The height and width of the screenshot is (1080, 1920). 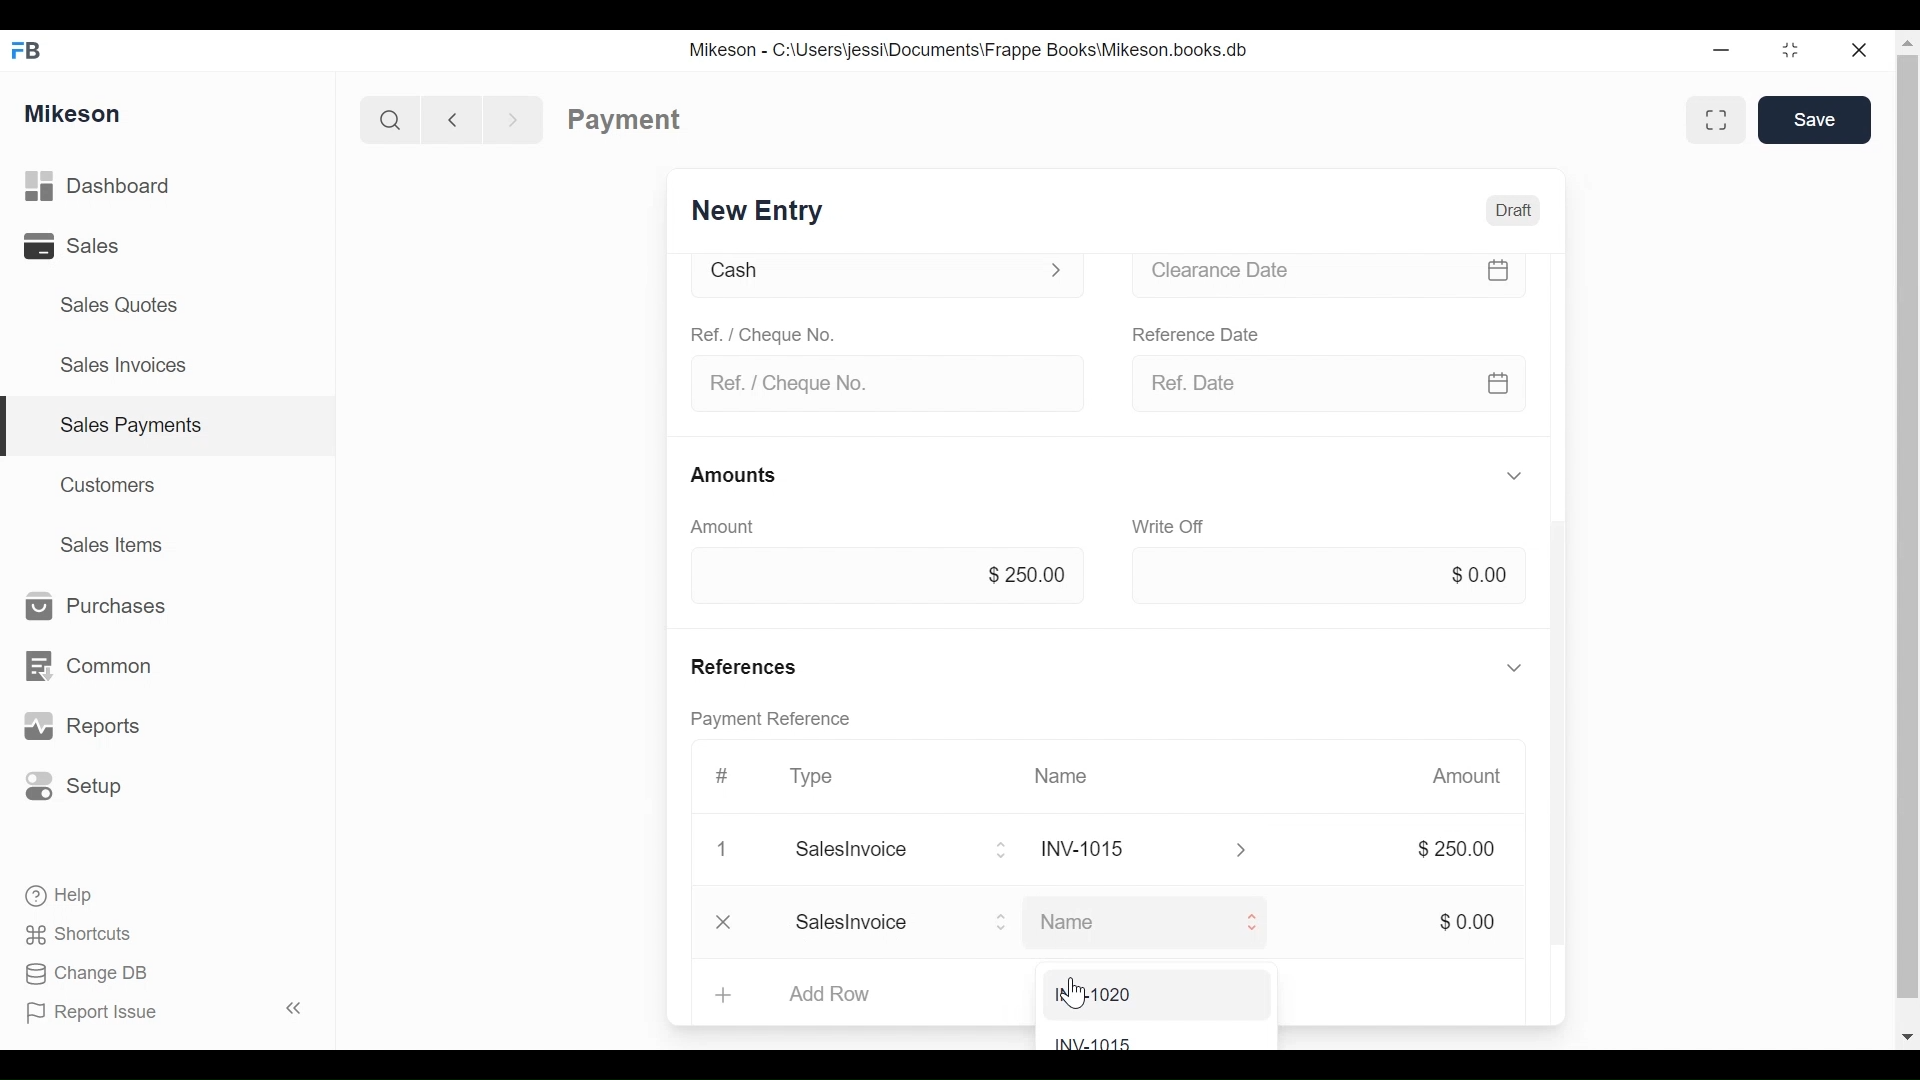 I want to click on Change DB, so click(x=92, y=974).